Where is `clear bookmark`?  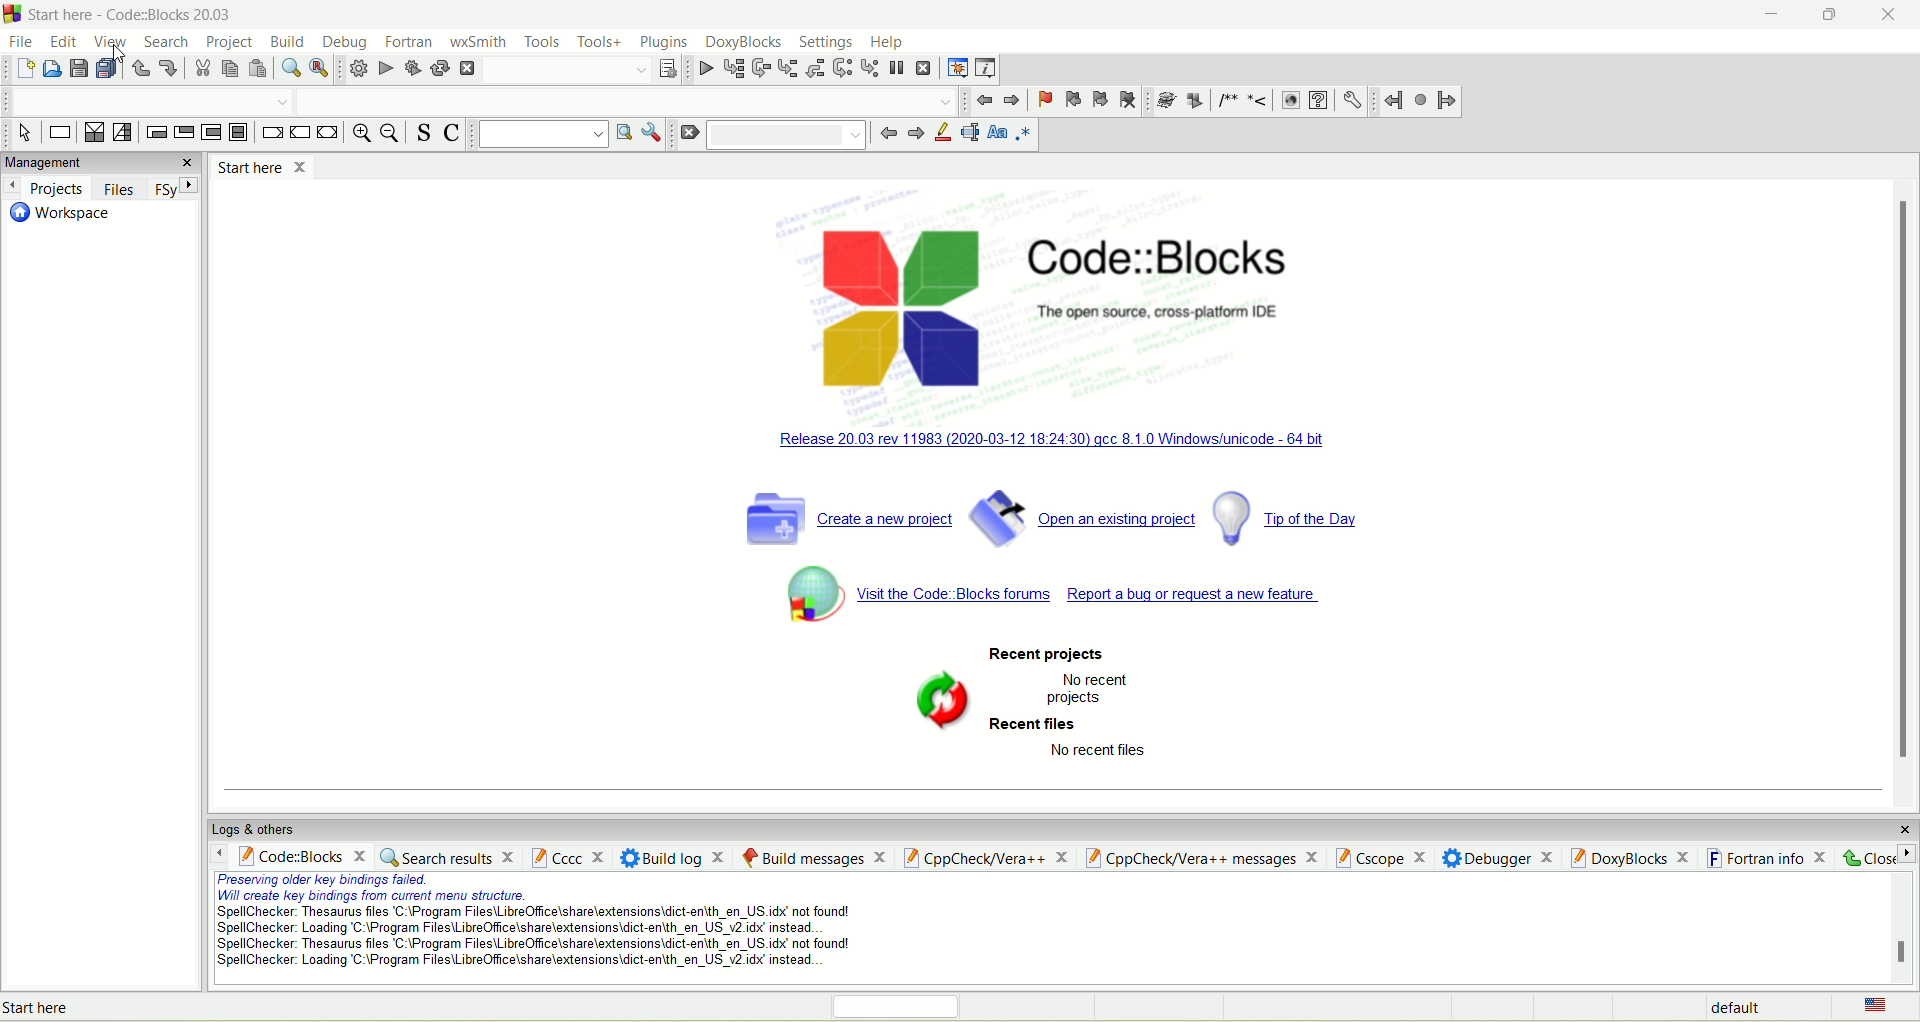
clear bookmark is located at coordinates (1130, 100).